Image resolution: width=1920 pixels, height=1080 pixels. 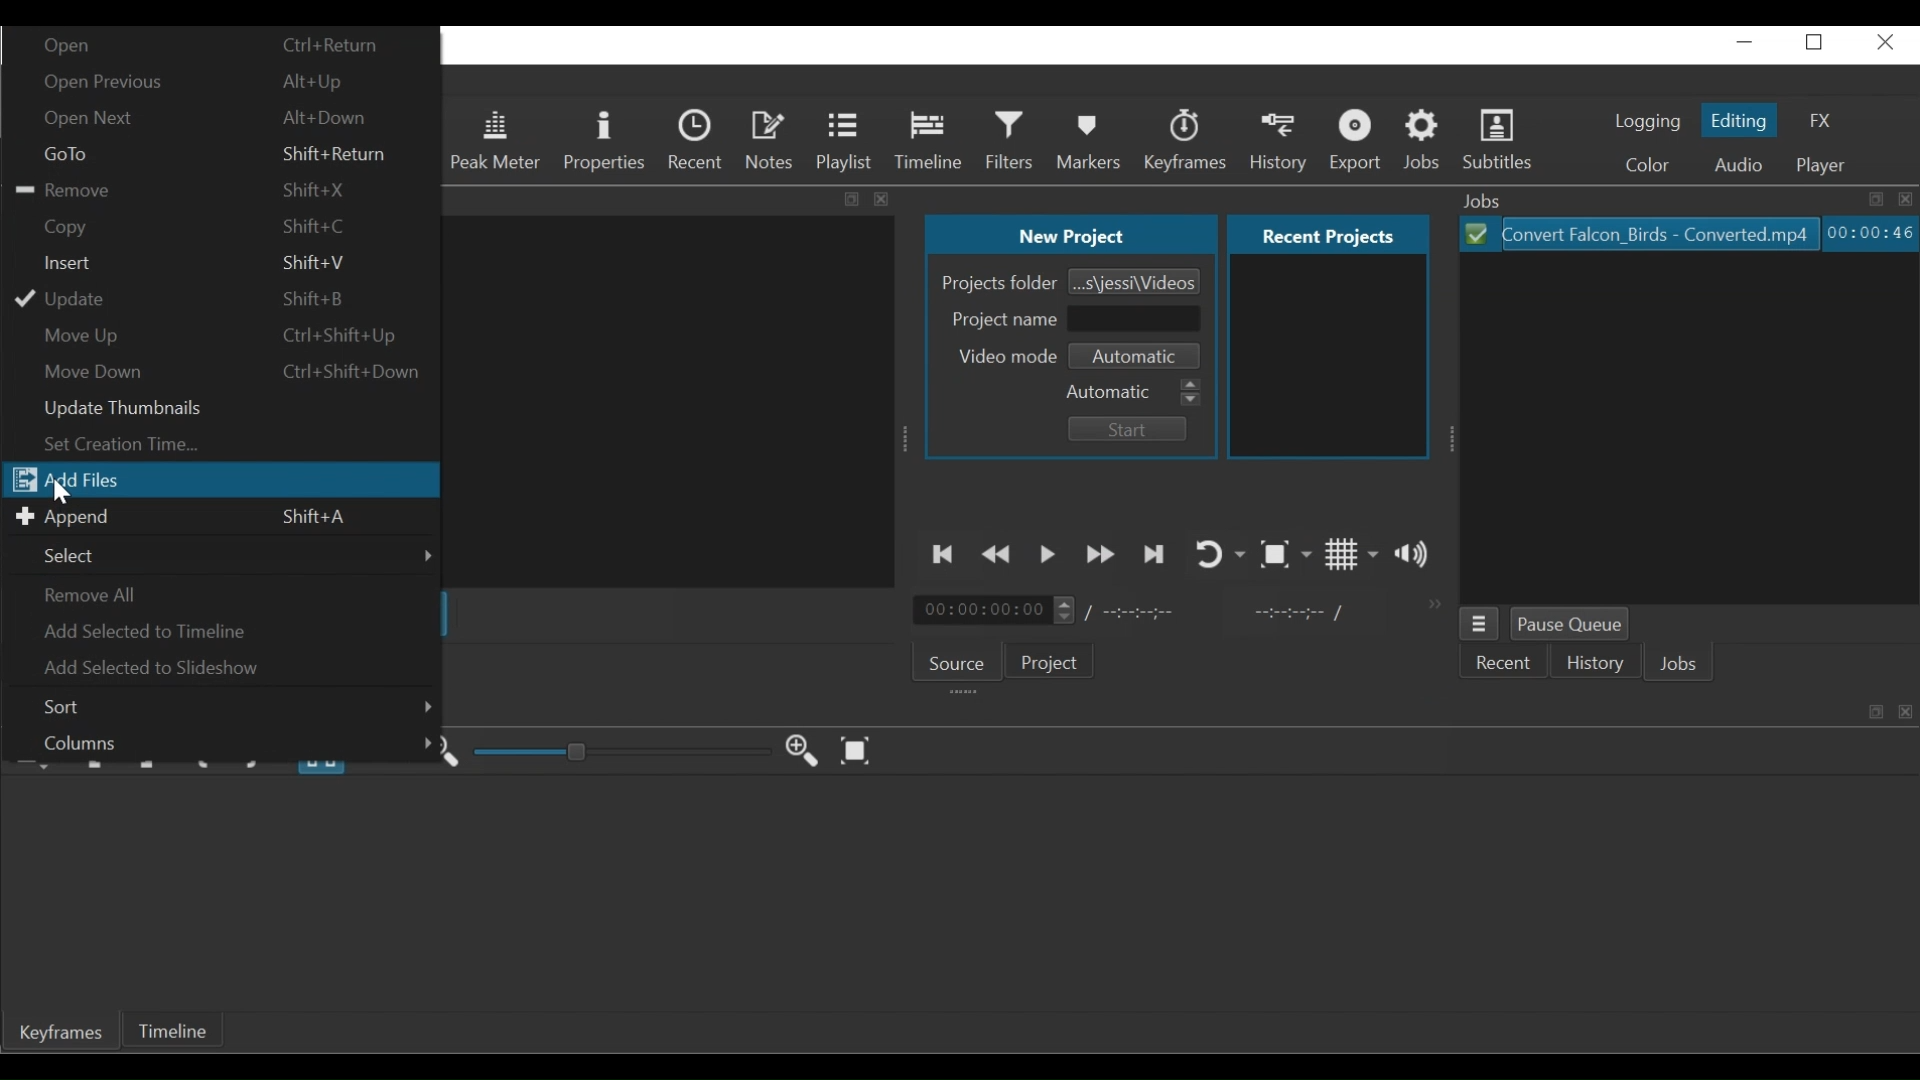 What do you see at coordinates (1135, 393) in the screenshot?
I see `Automatic` at bounding box center [1135, 393].